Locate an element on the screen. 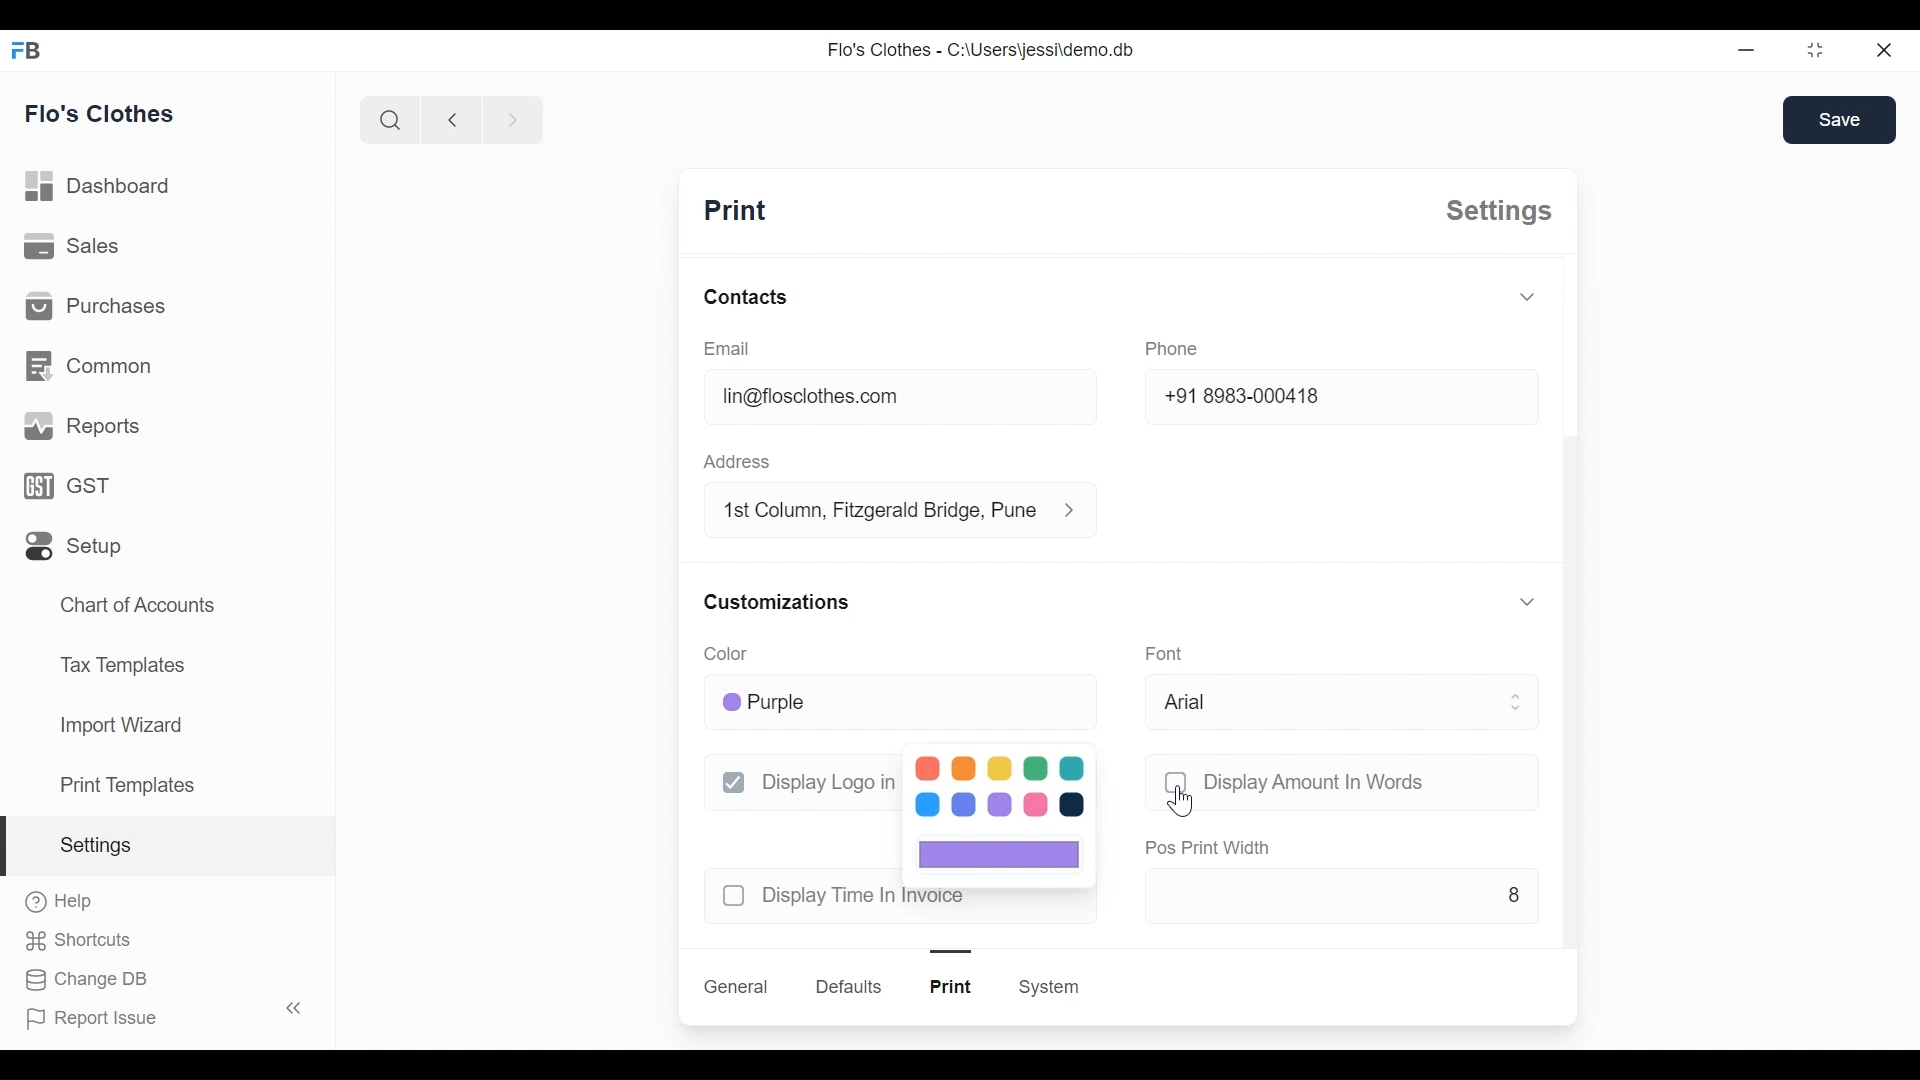  shortcuts is located at coordinates (78, 941).